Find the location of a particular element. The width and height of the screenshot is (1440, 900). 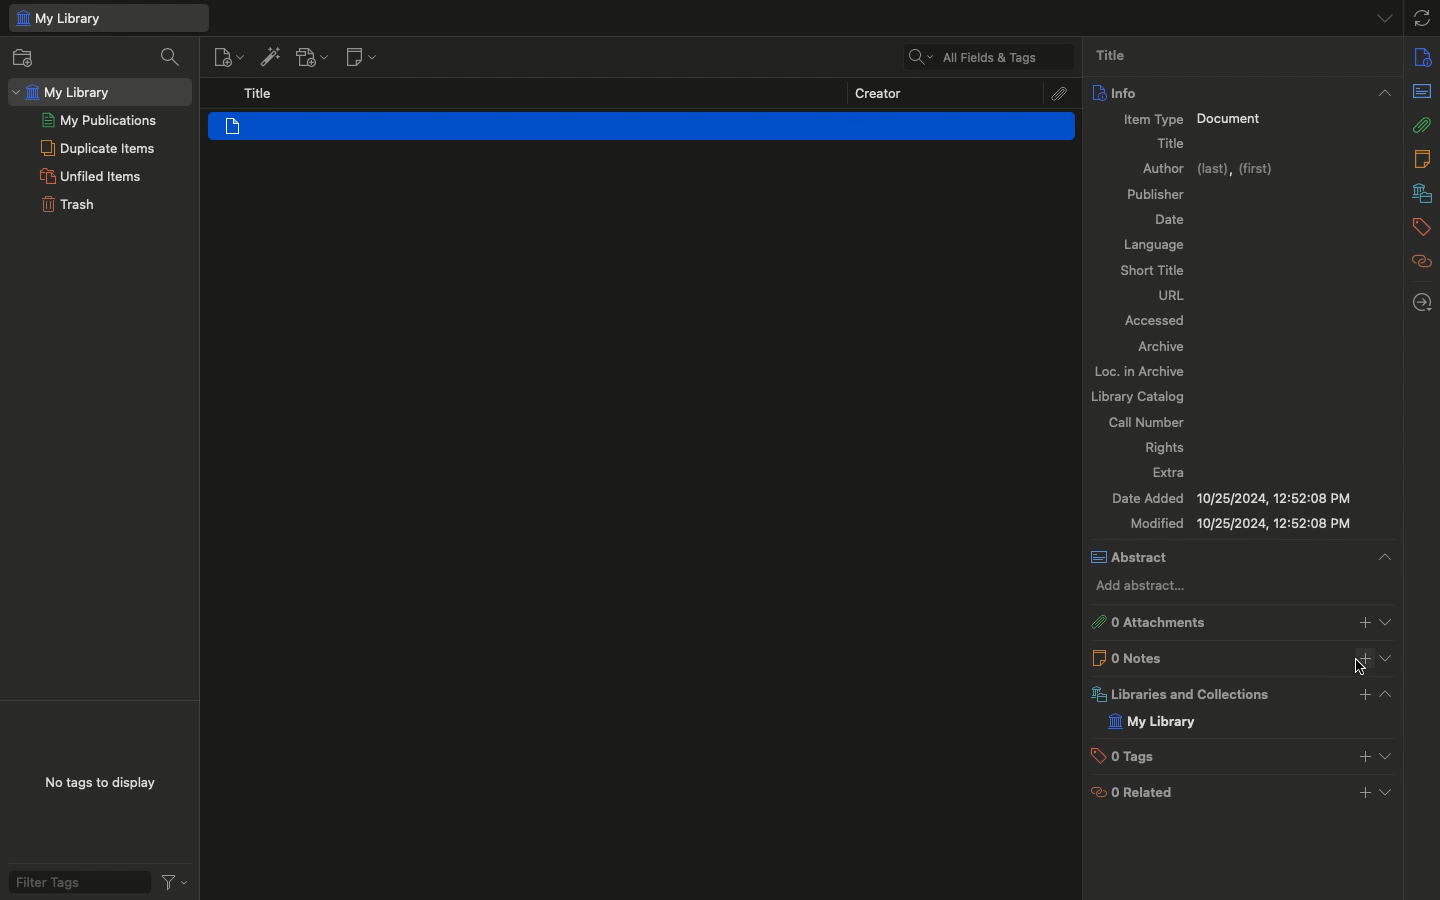

Item type is located at coordinates (1155, 118).